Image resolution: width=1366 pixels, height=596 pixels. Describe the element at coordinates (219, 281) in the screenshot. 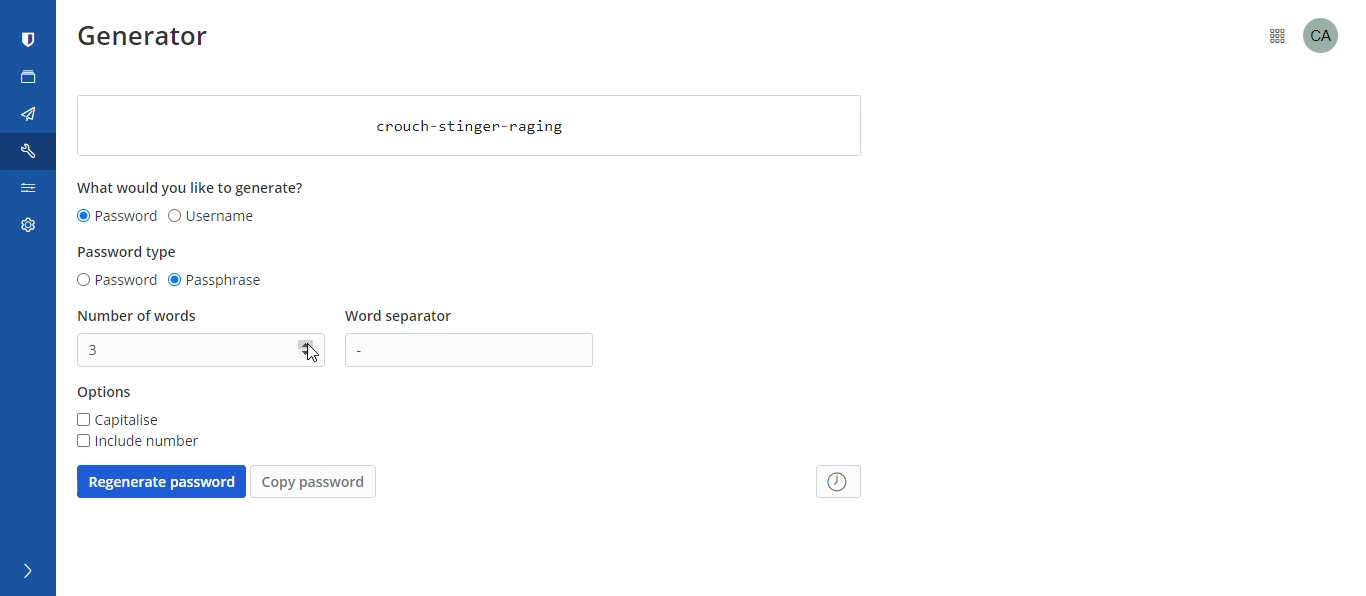

I see `passphrase radio button` at that location.